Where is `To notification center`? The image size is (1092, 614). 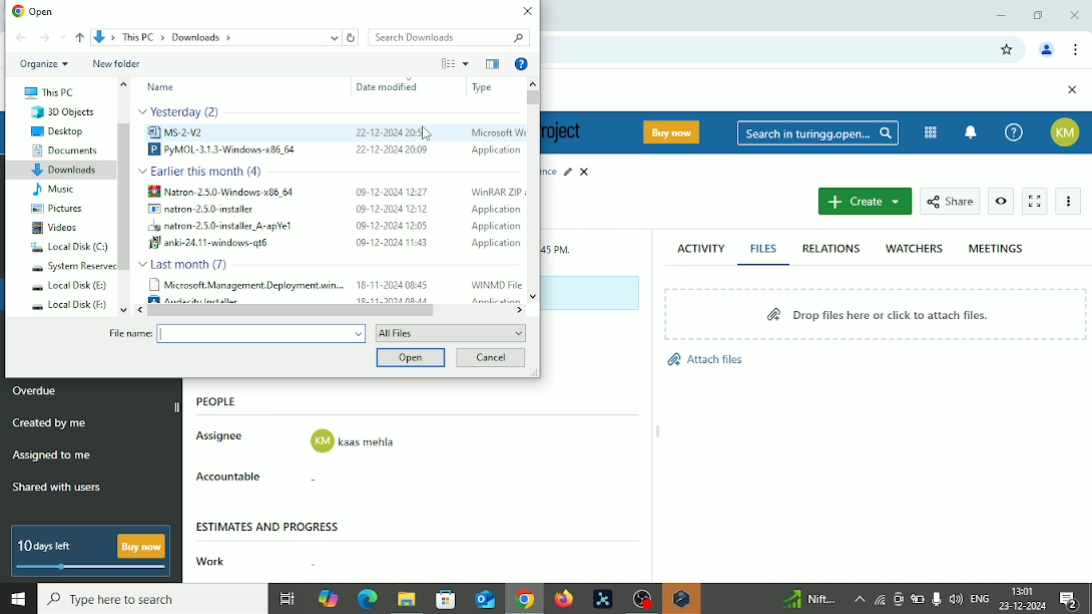 To notification center is located at coordinates (971, 130).